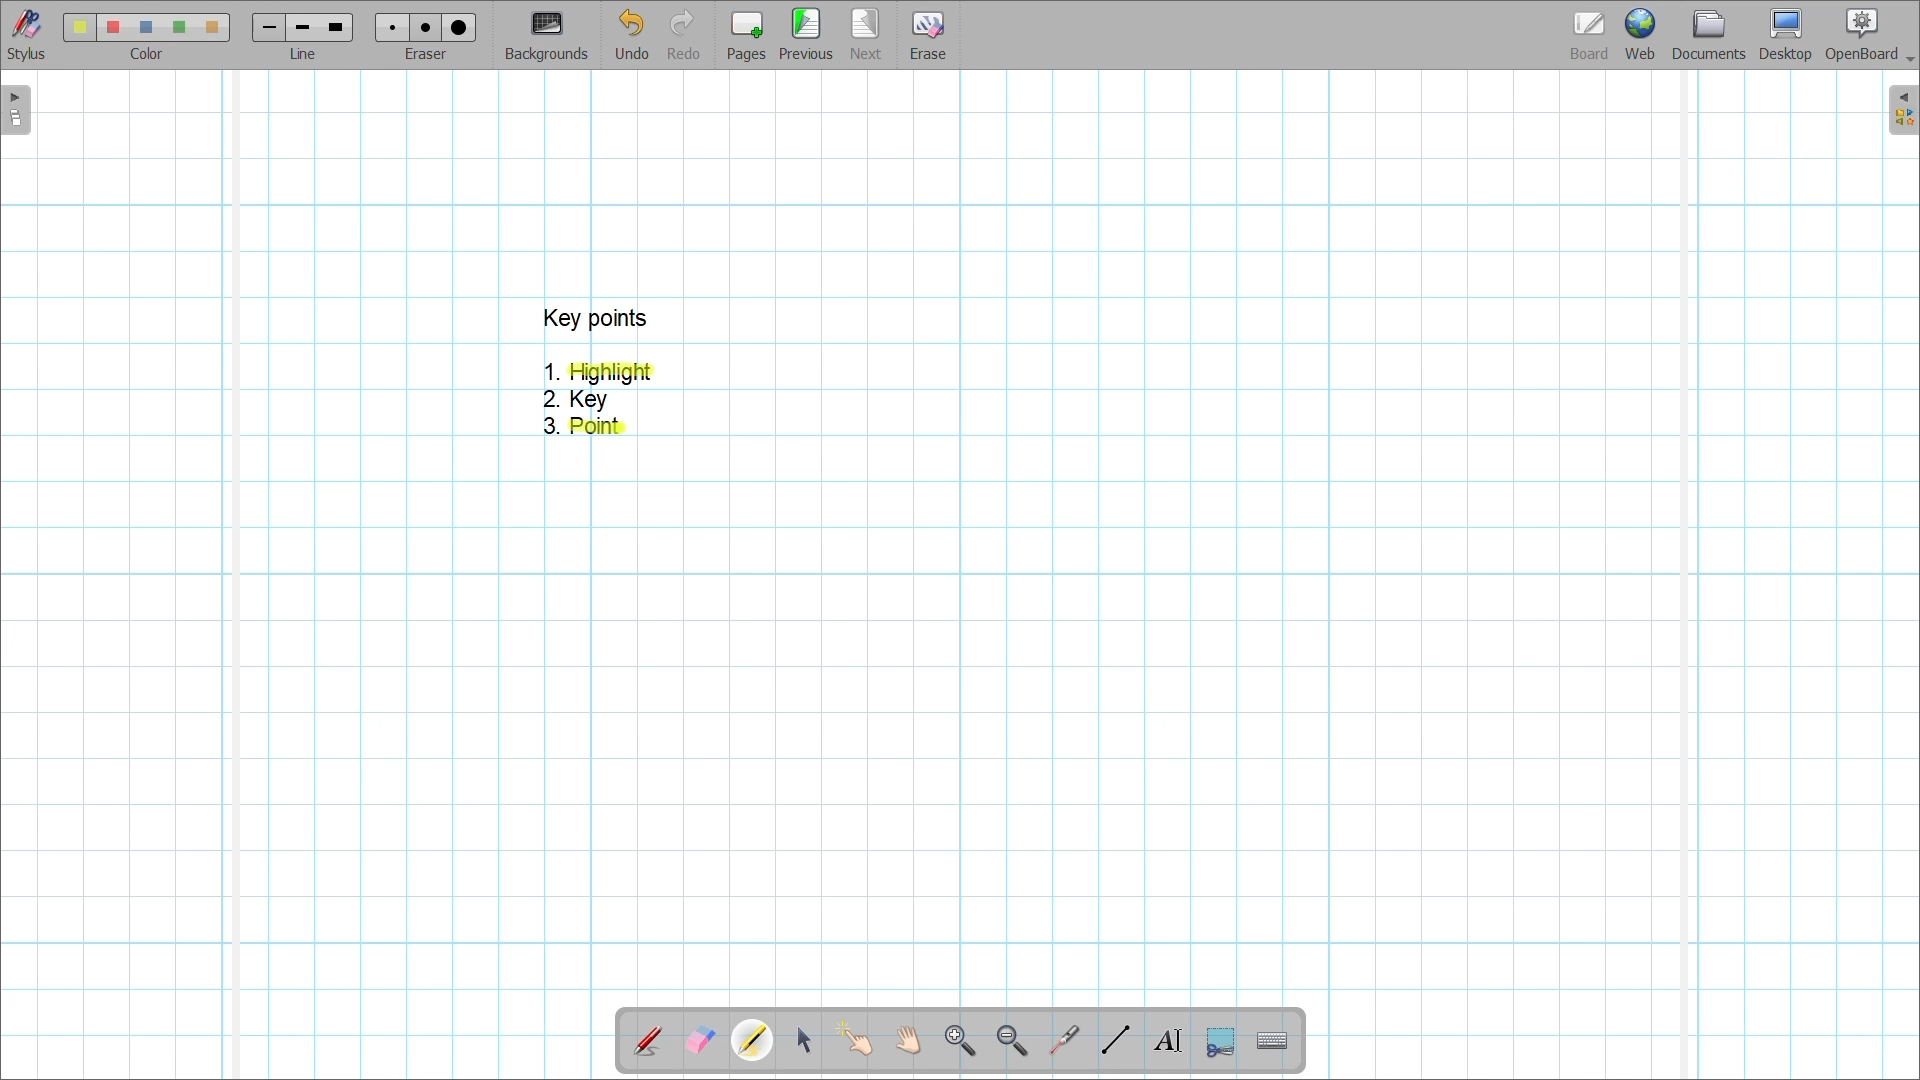 This screenshot has width=1920, height=1080. I want to click on Erase annotation, so click(701, 1041).